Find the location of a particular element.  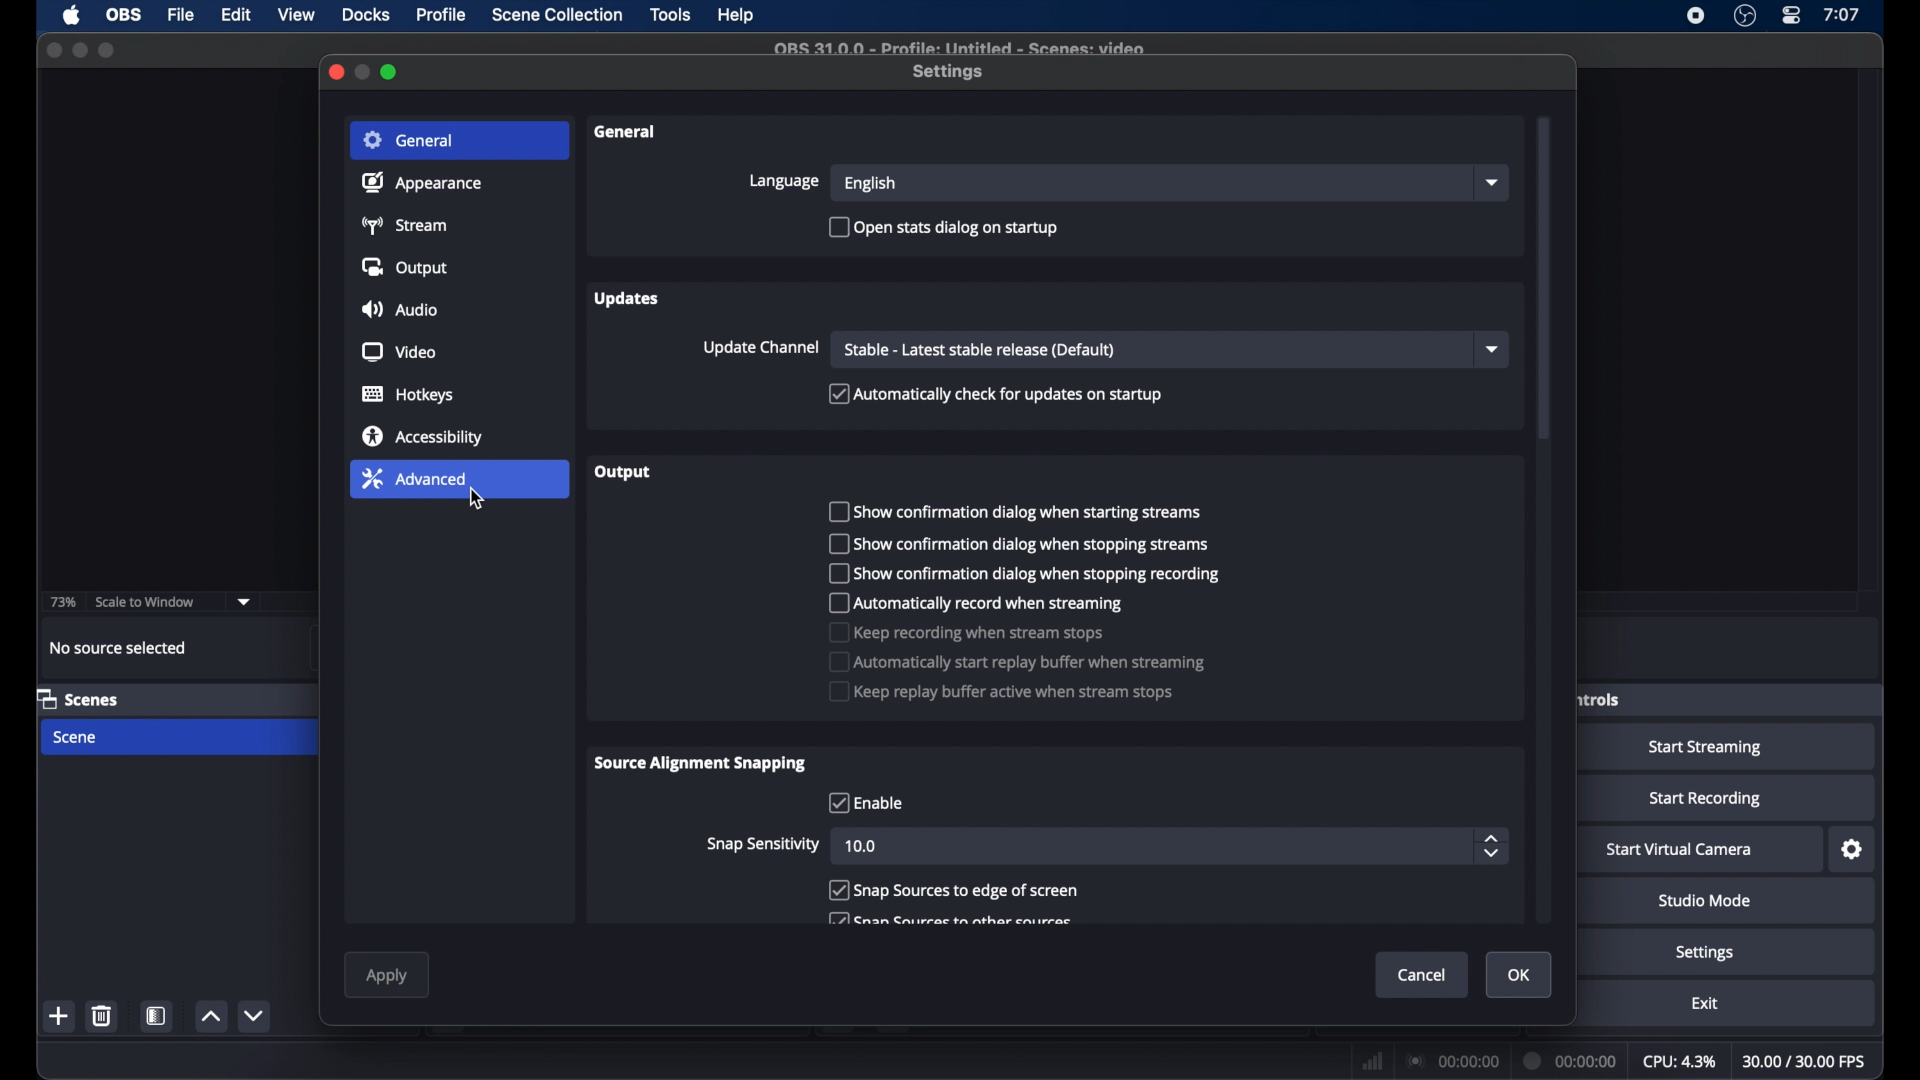

file is located at coordinates (182, 14).